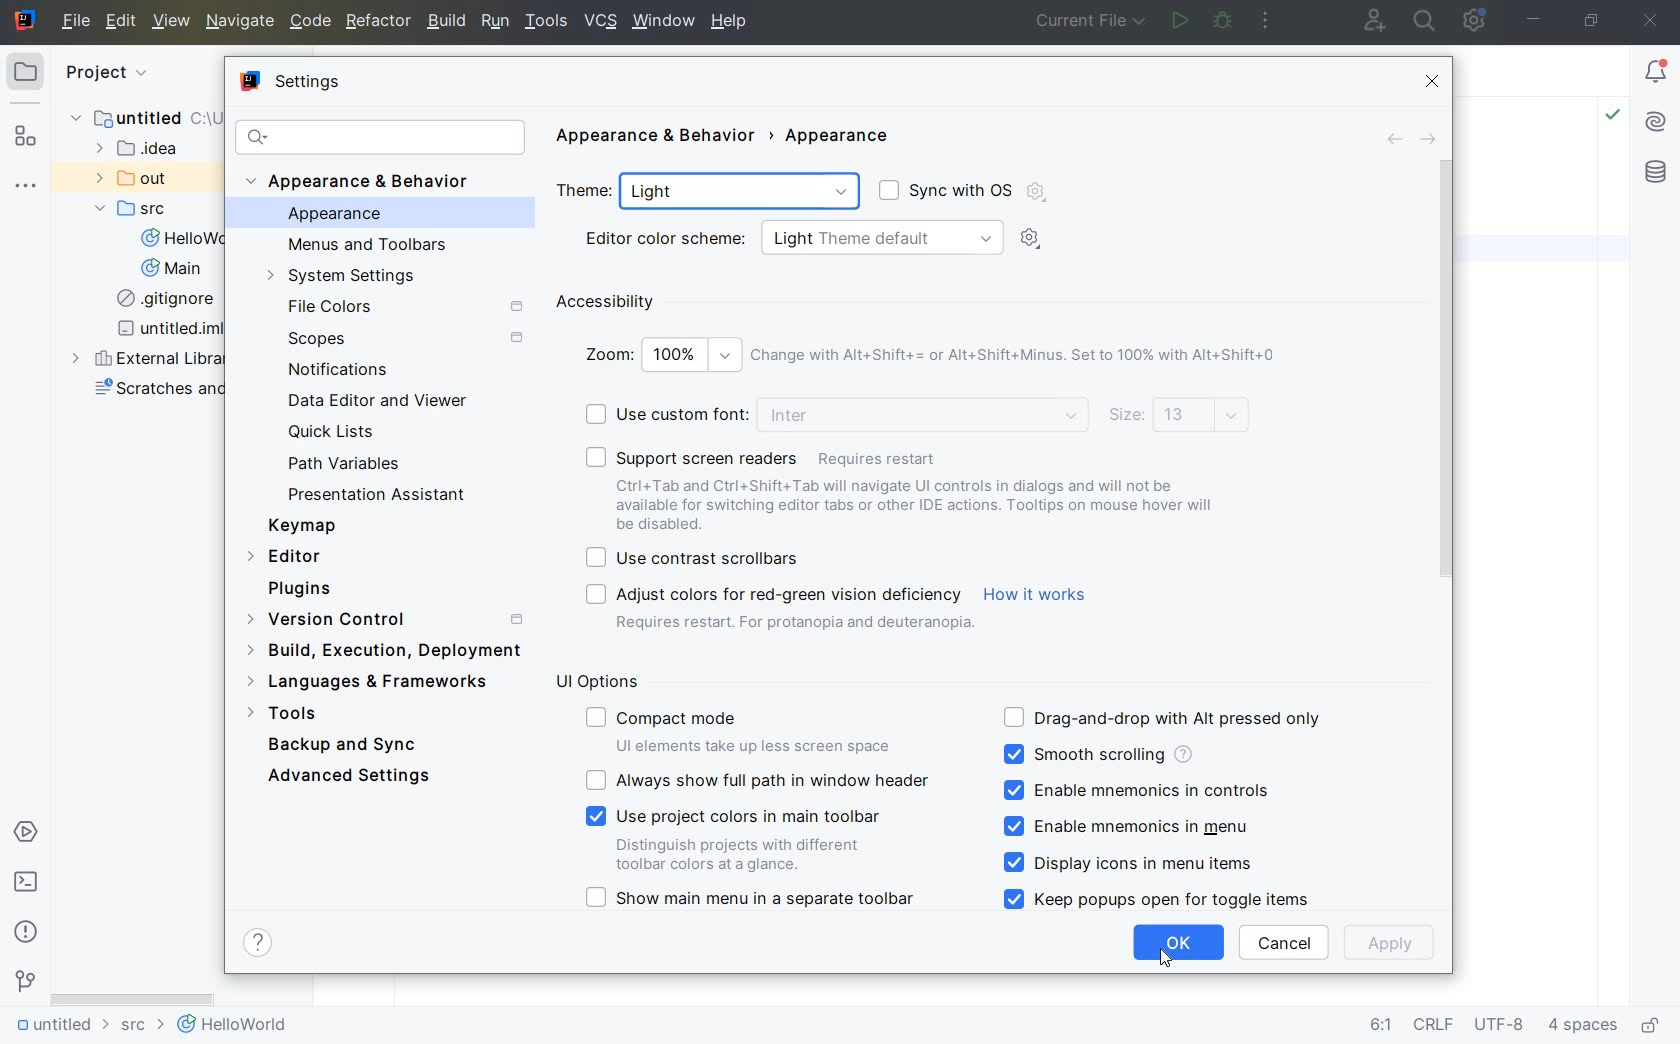  What do you see at coordinates (287, 558) in the screenshot?
I see `EDITOR` at bounding box center [287, 558].